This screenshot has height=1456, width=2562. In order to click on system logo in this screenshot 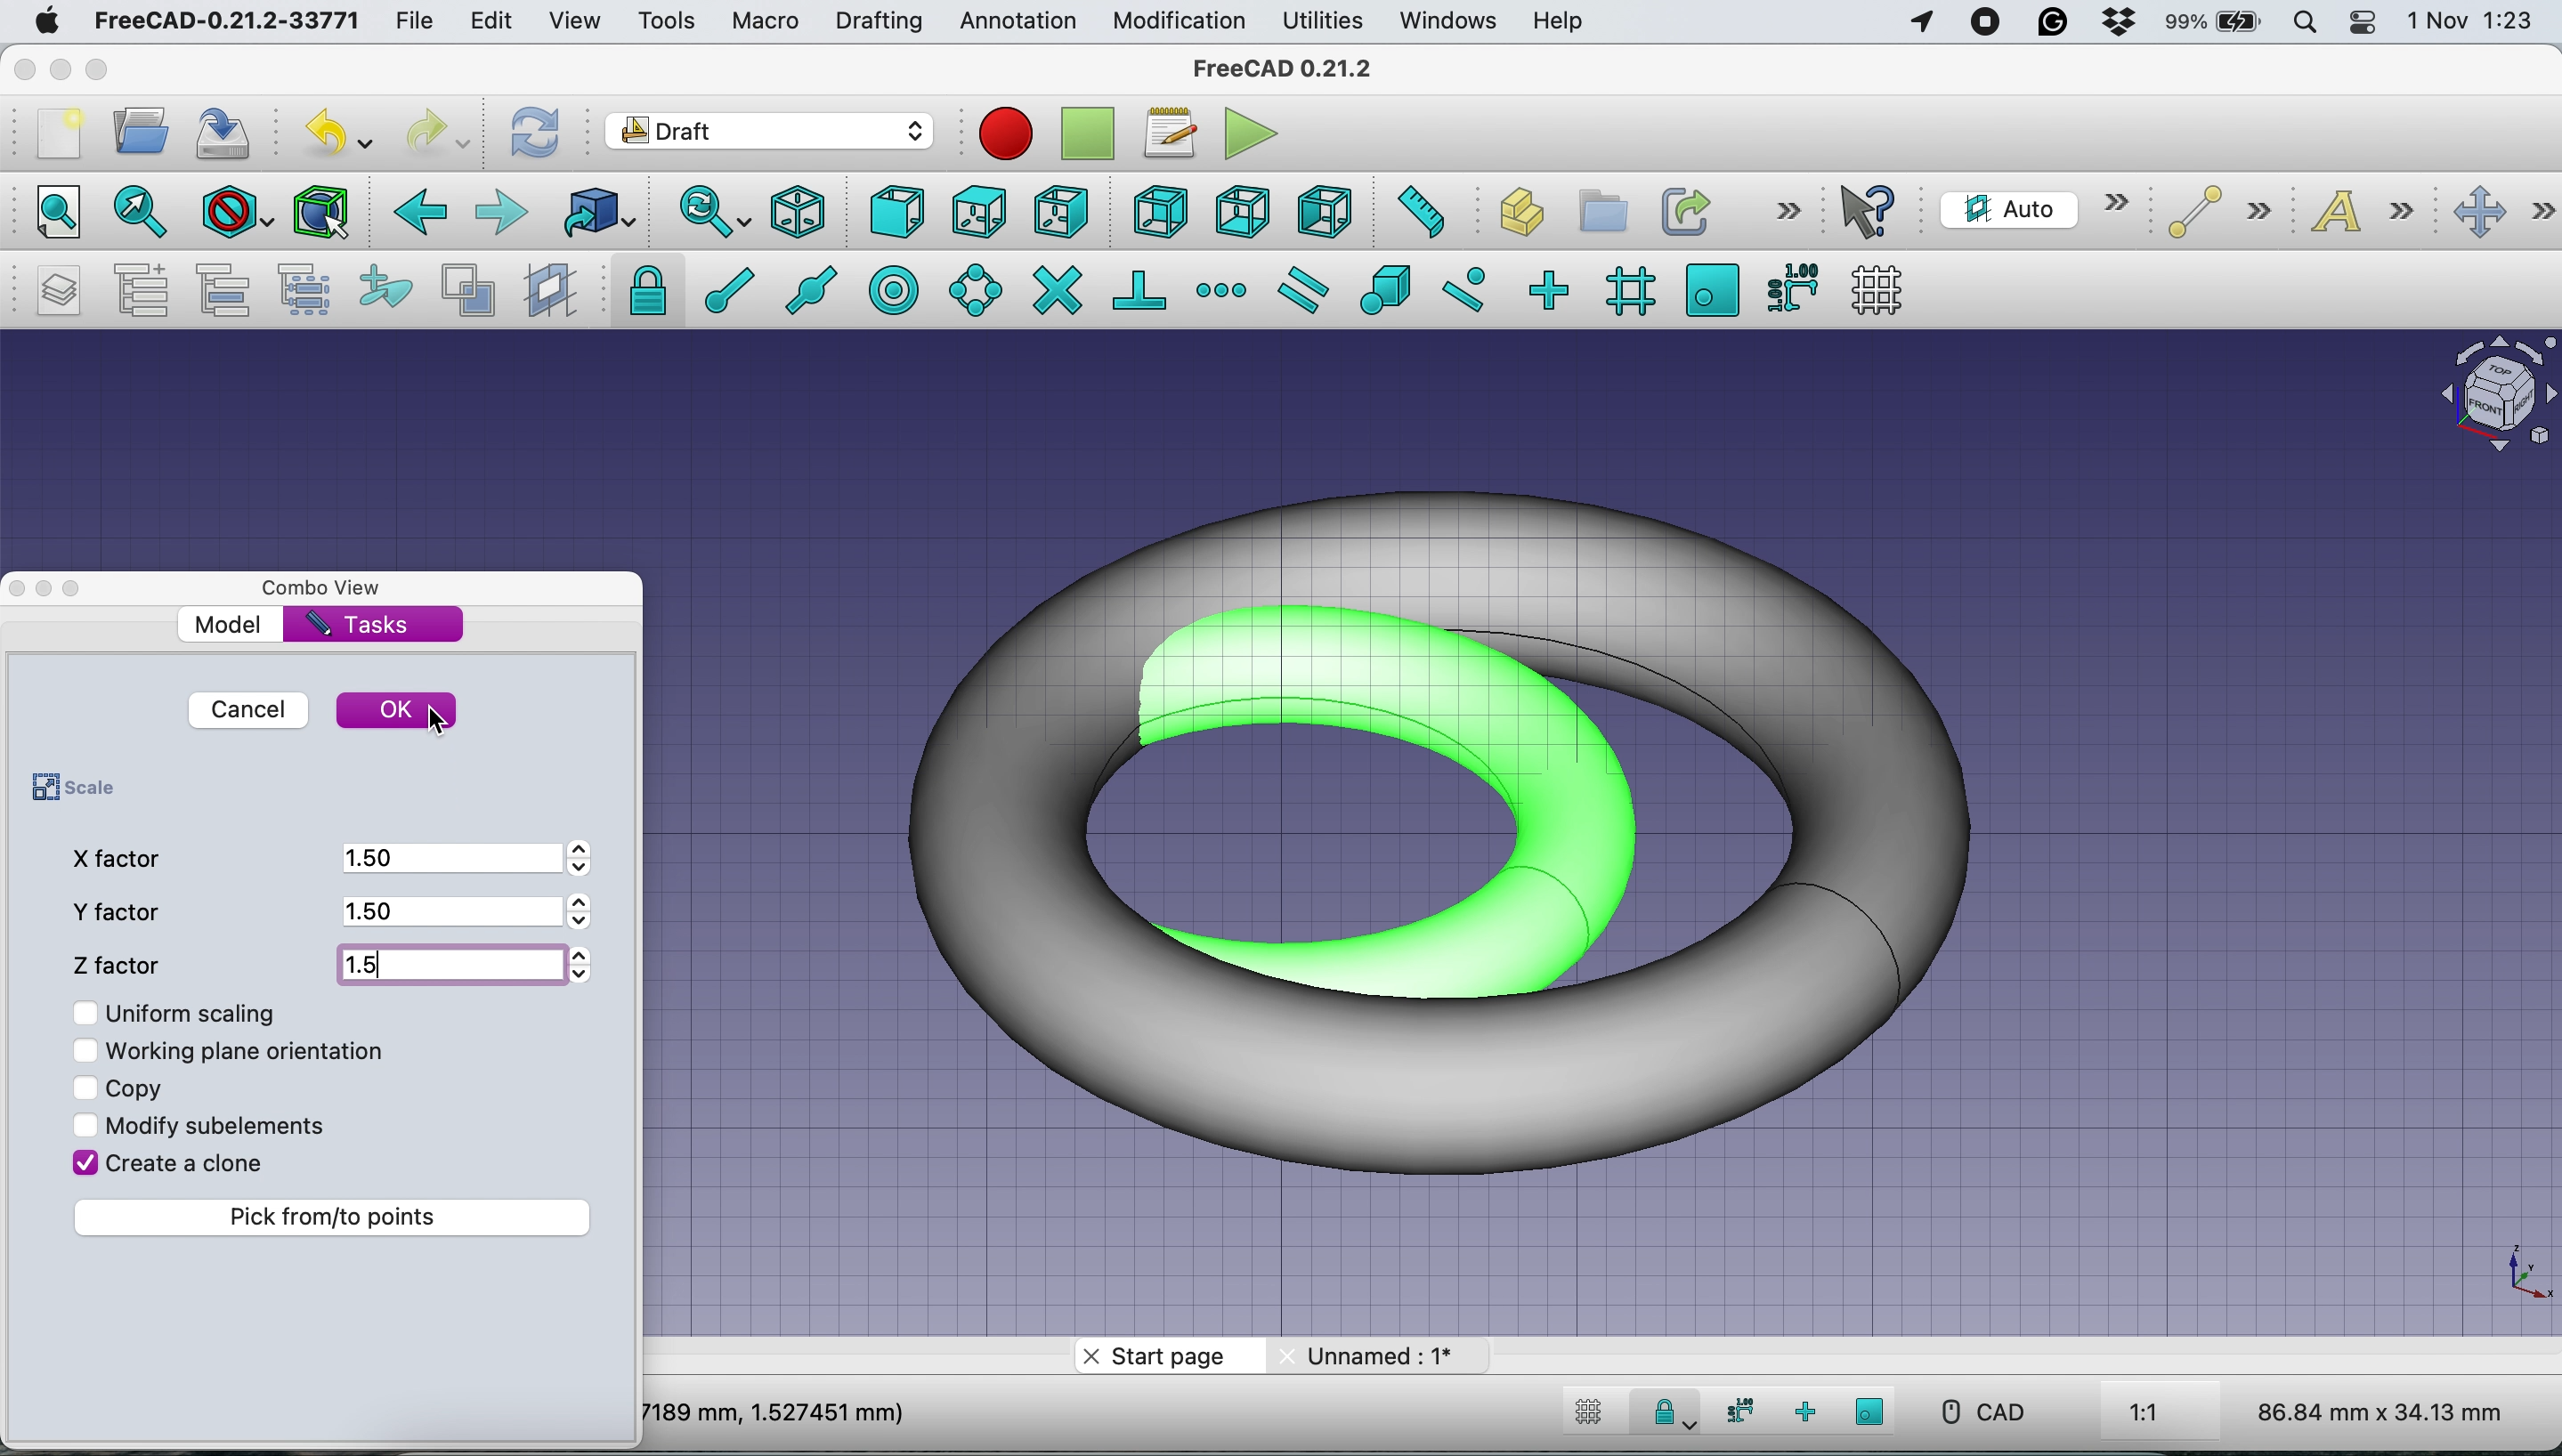, I will do `click(42, 24)`.